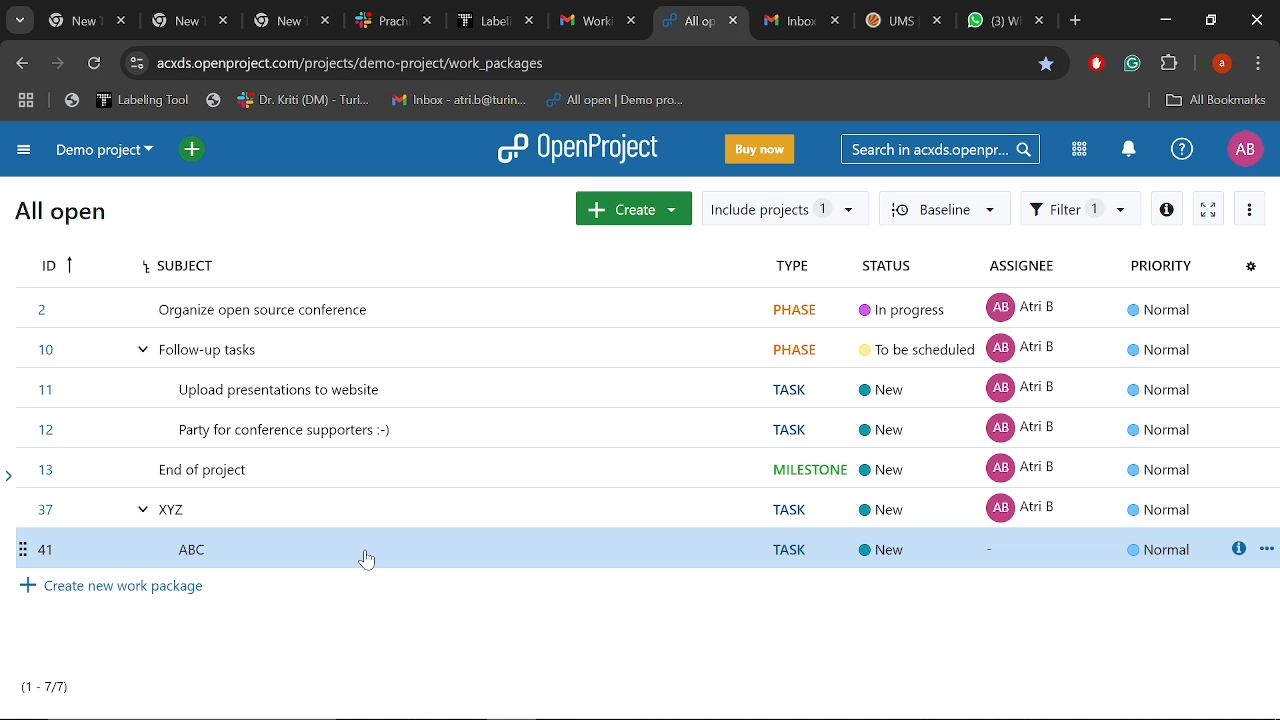 This screenshot has width=1280, height=720. I want to click on Selected task, so click(644, 550).